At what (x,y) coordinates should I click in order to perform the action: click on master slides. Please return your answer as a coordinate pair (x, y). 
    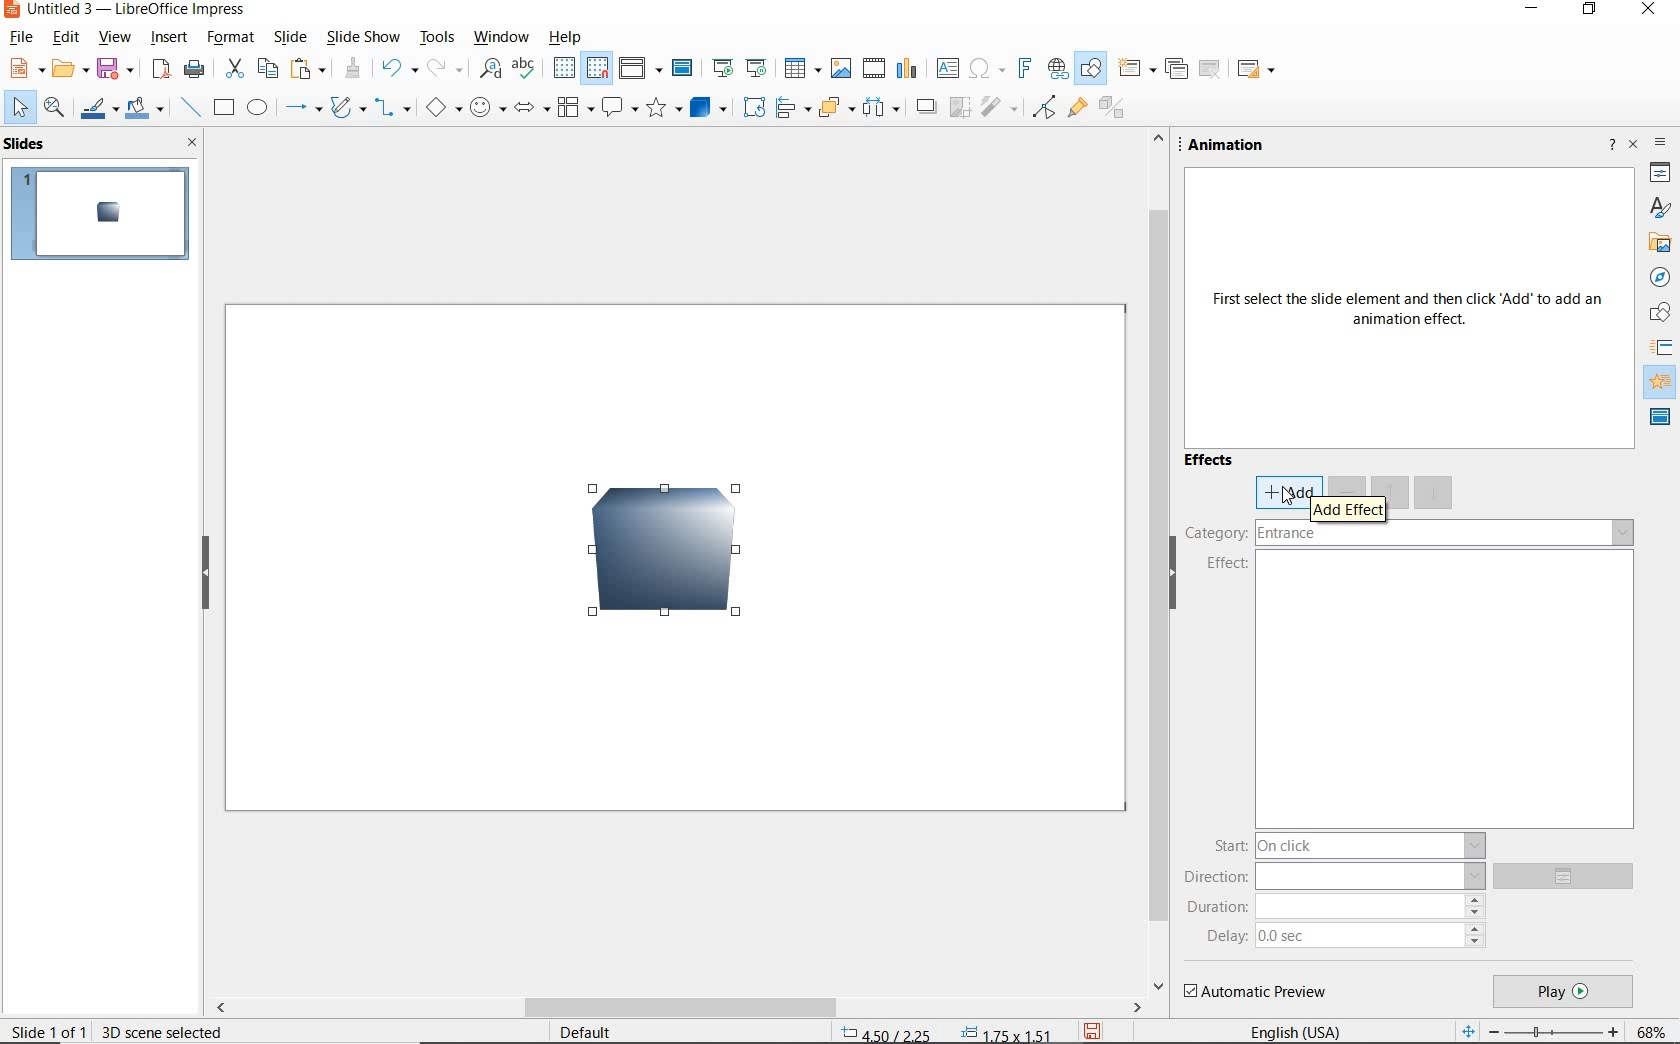
    Looking at the image, I should click on (1661, 418).